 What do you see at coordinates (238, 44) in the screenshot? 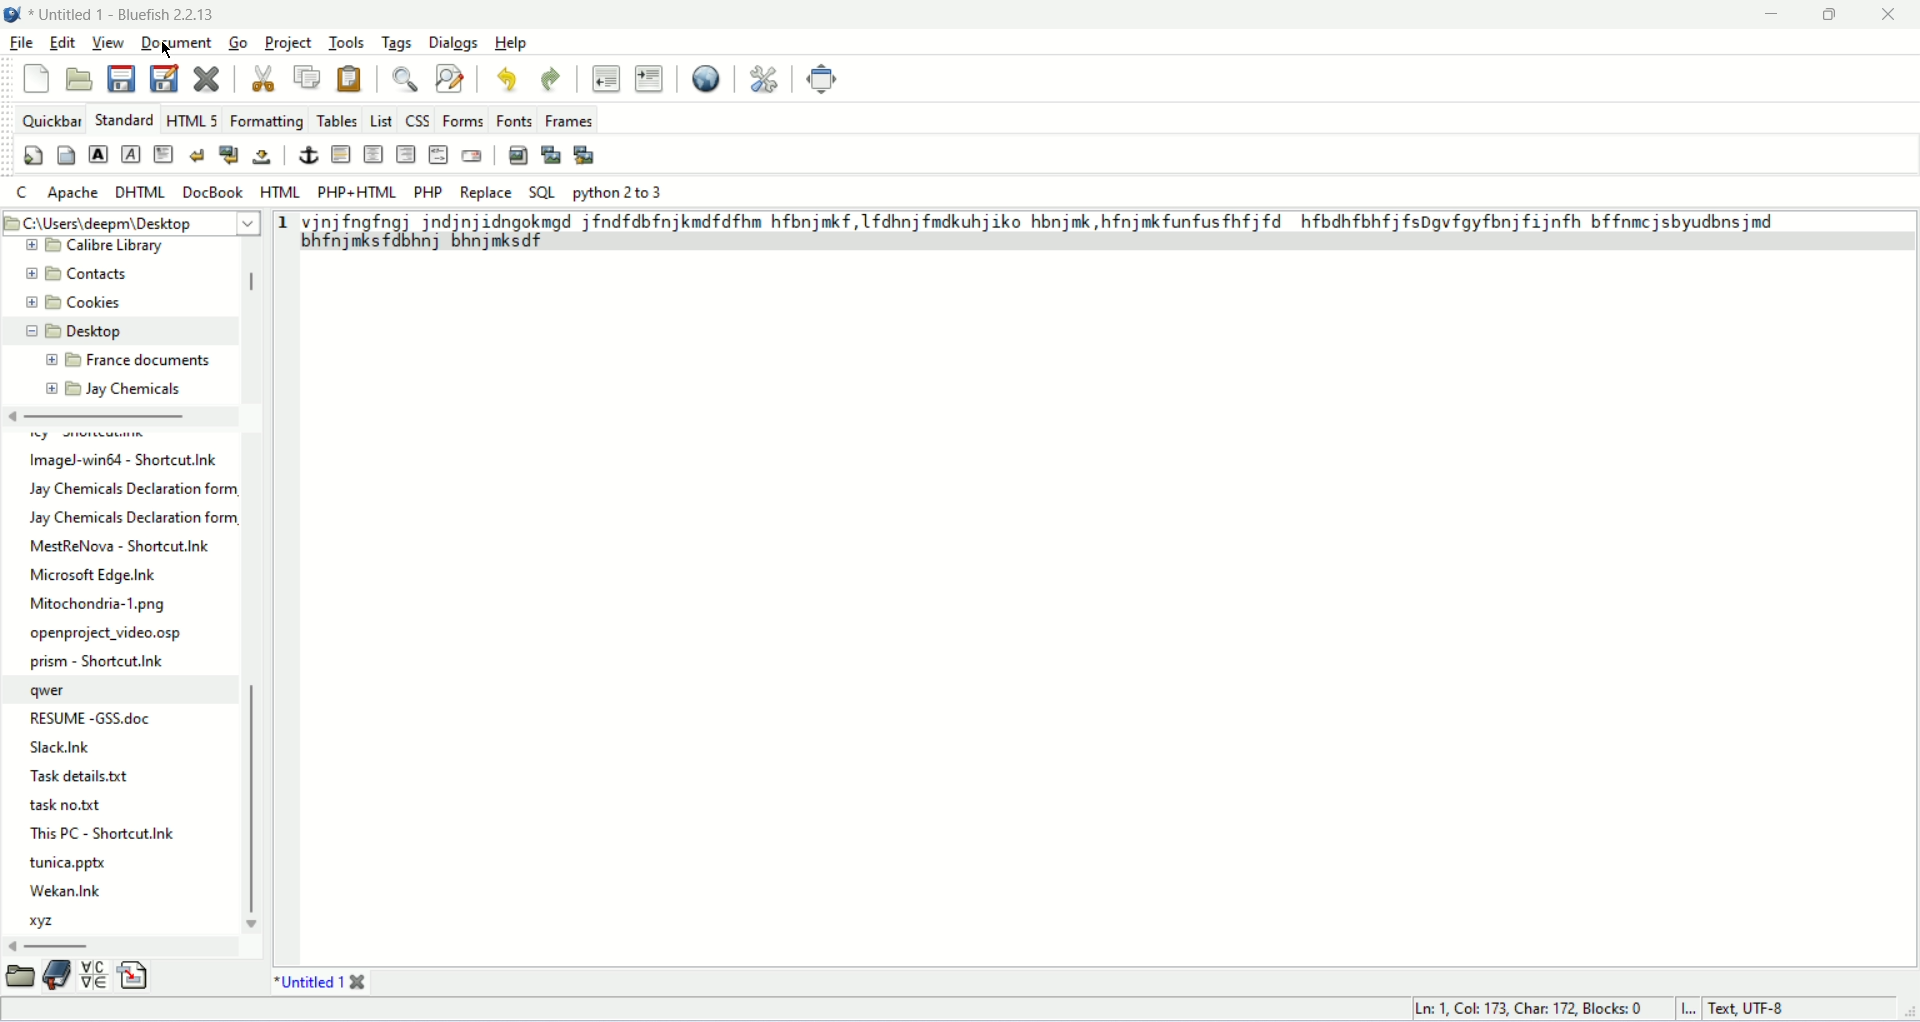
I see `go` at bounding box center [238, 44].